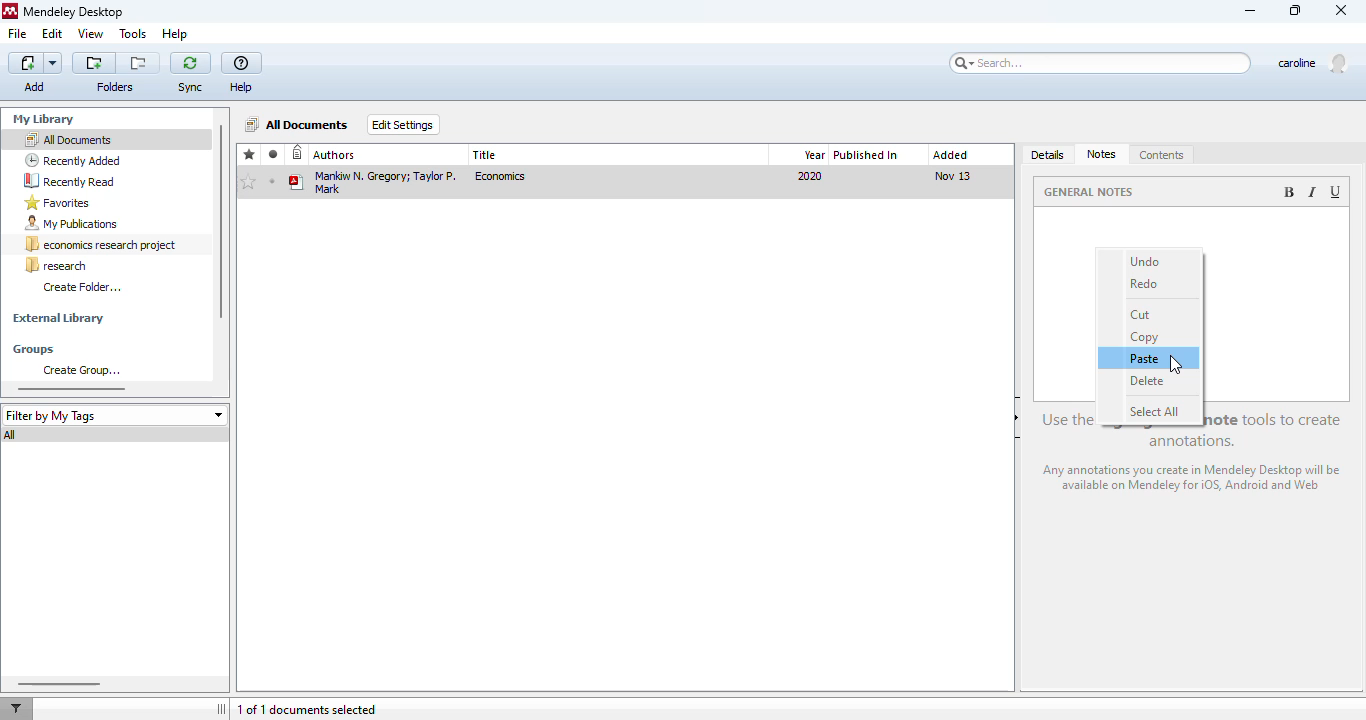 This screenshot has width=1366, height=720. Describe the element at coordinates (814, 155) in the screenshot. I see `year` at that location.